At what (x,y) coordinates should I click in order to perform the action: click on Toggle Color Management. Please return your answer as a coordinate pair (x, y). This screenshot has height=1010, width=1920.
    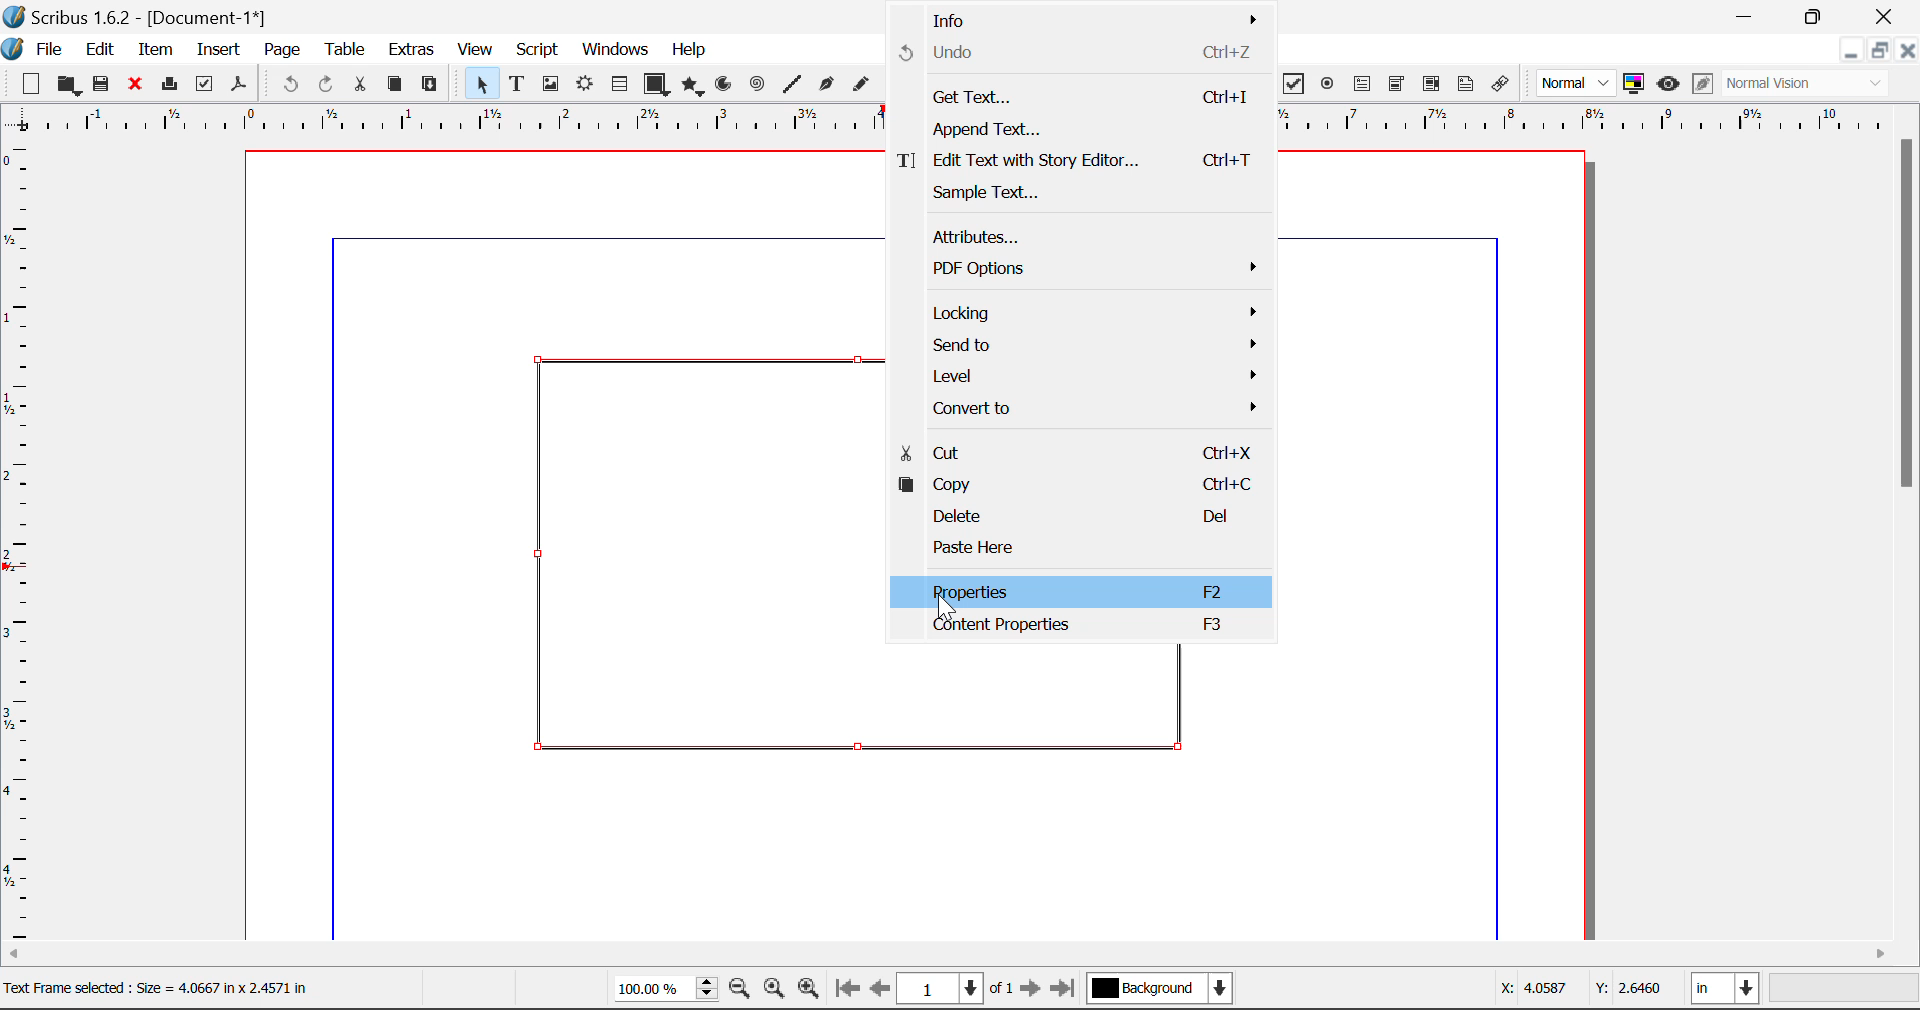
    Looking at the image, I should click on (1636, 85).